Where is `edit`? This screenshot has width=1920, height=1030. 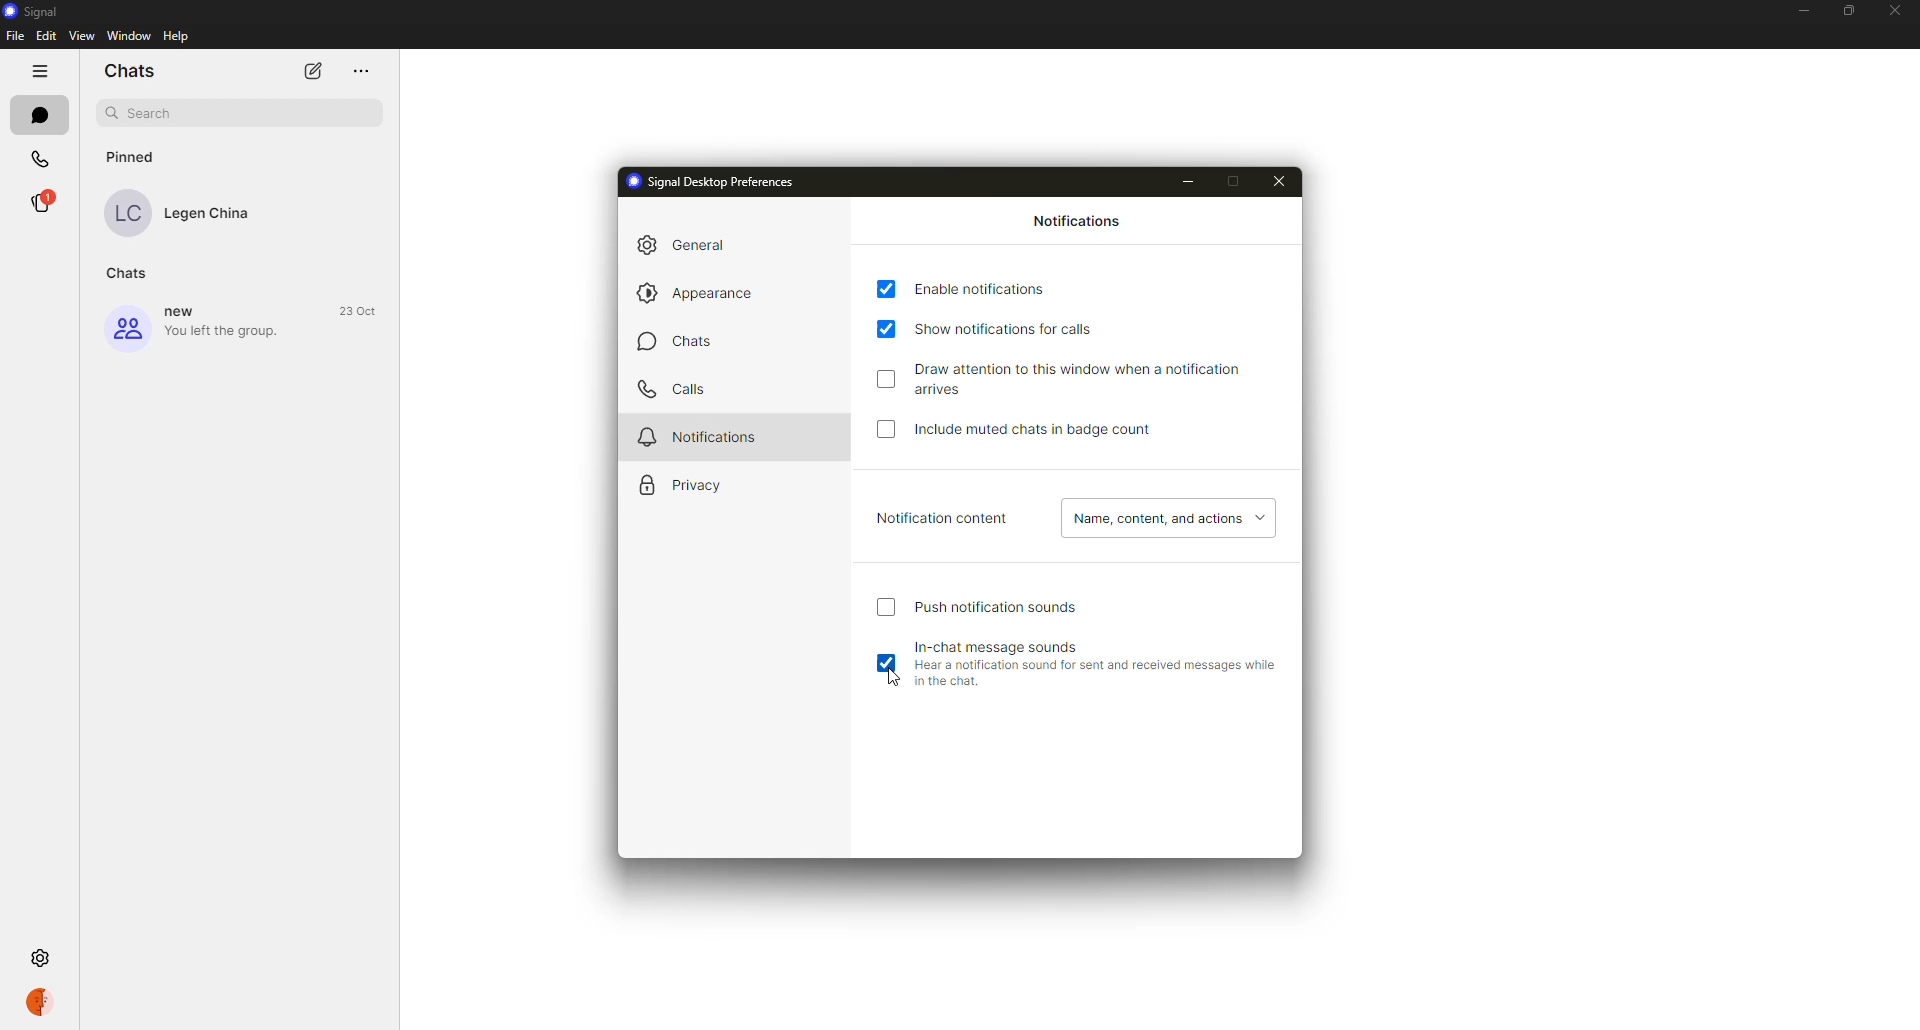
edit is located at coordinates (313, 70).